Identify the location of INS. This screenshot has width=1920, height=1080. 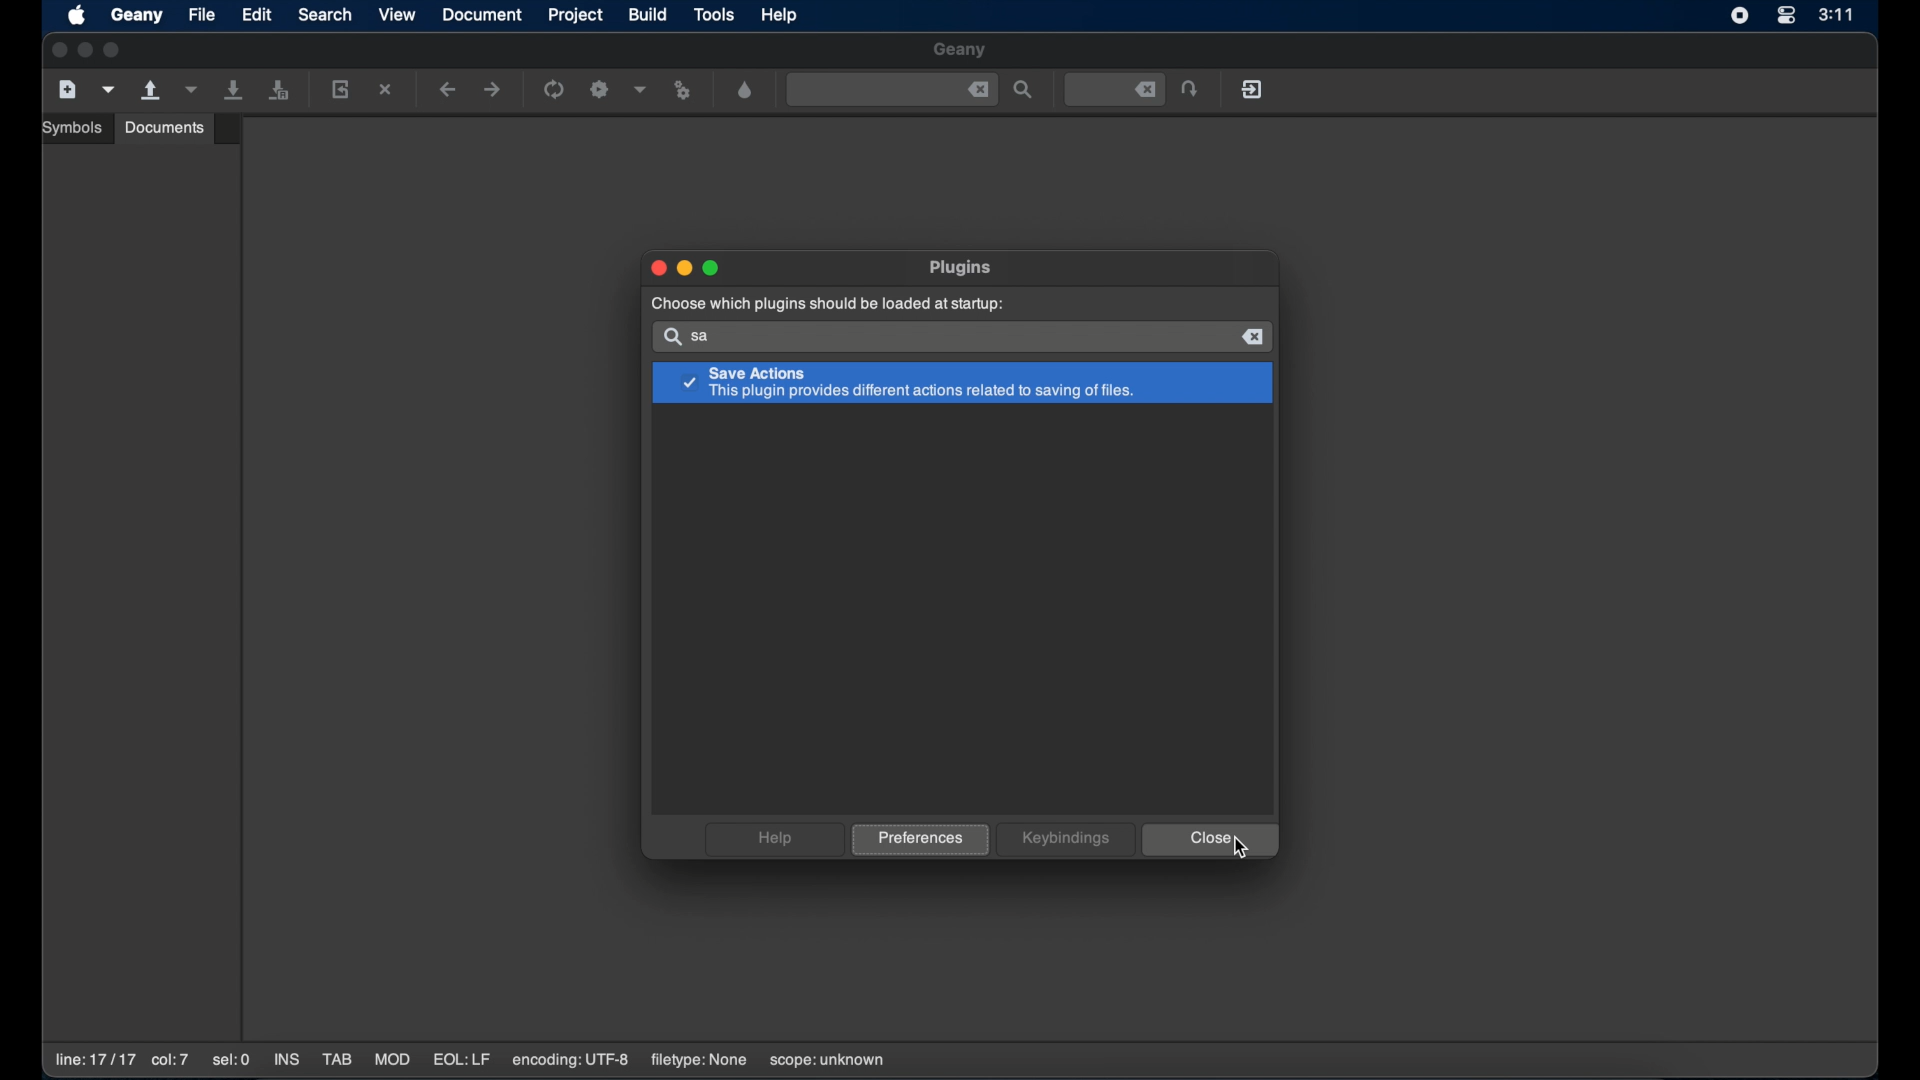
(288, 1061).